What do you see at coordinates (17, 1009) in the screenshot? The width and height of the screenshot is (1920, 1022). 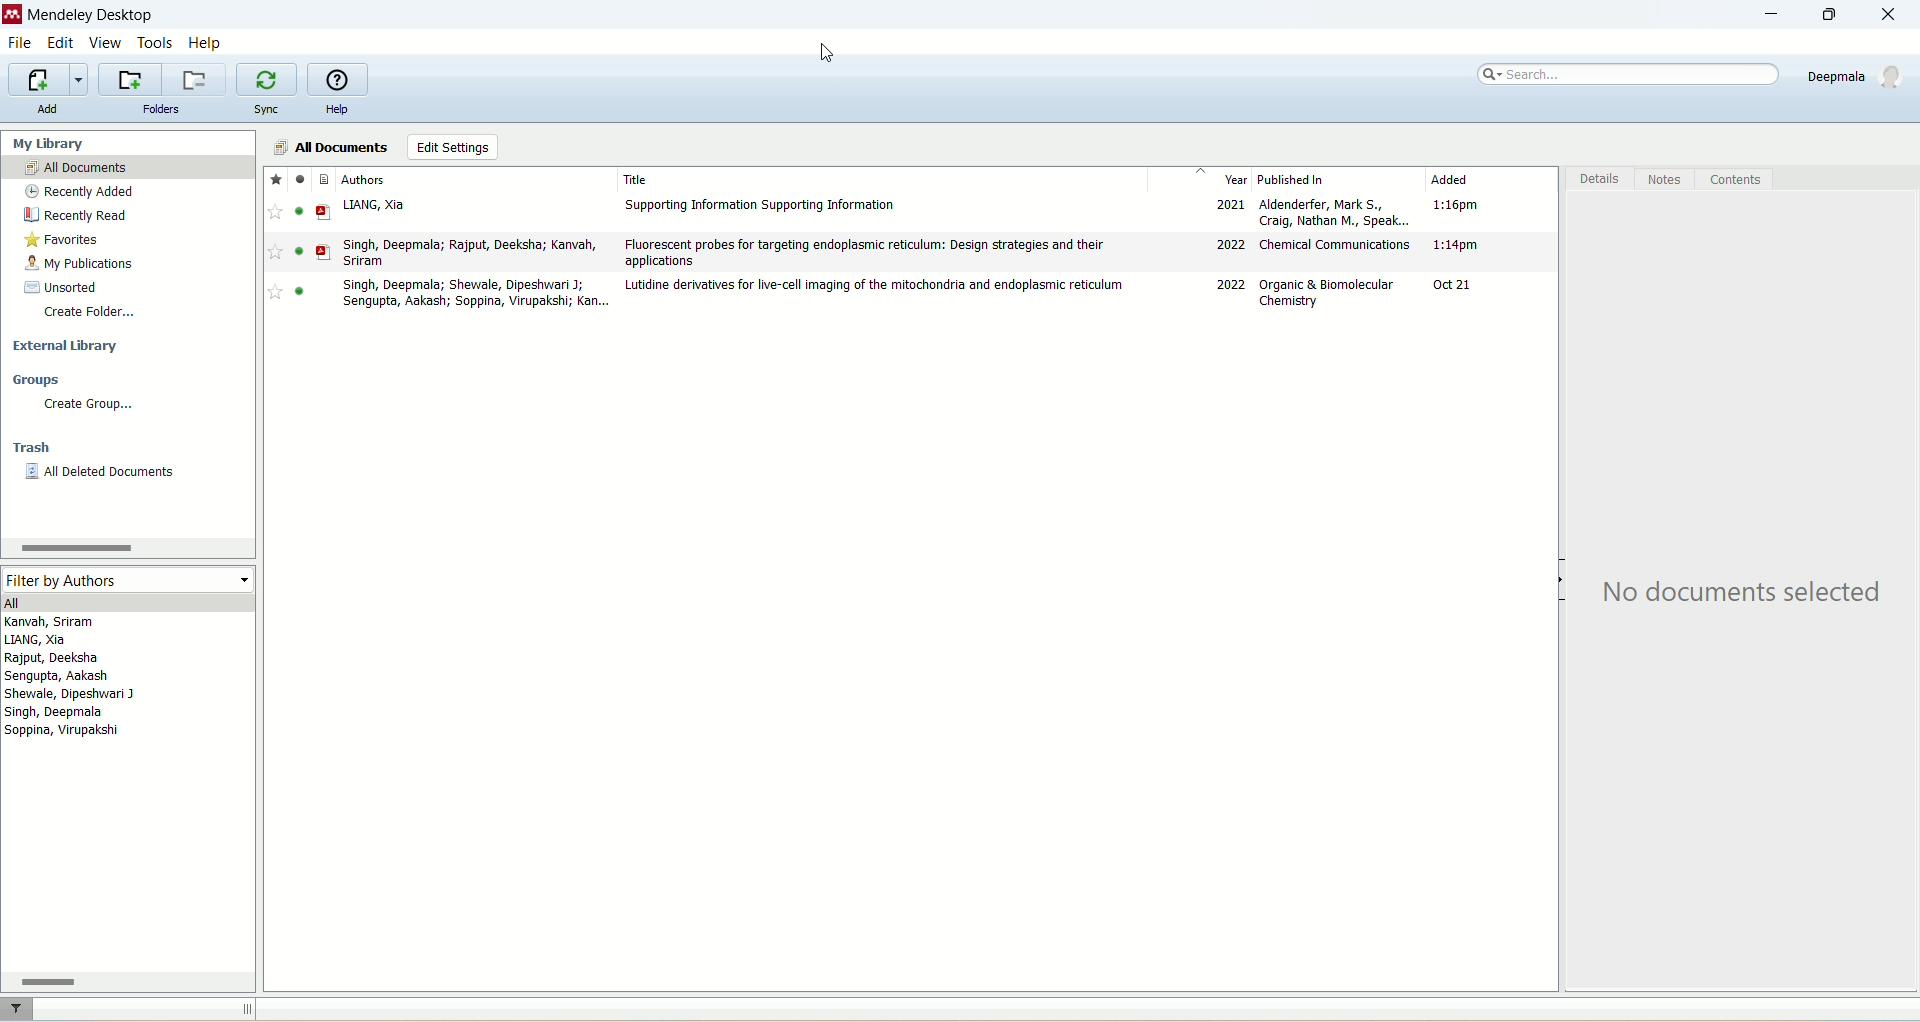 I see `filter` at bounding box center [17, 1009].